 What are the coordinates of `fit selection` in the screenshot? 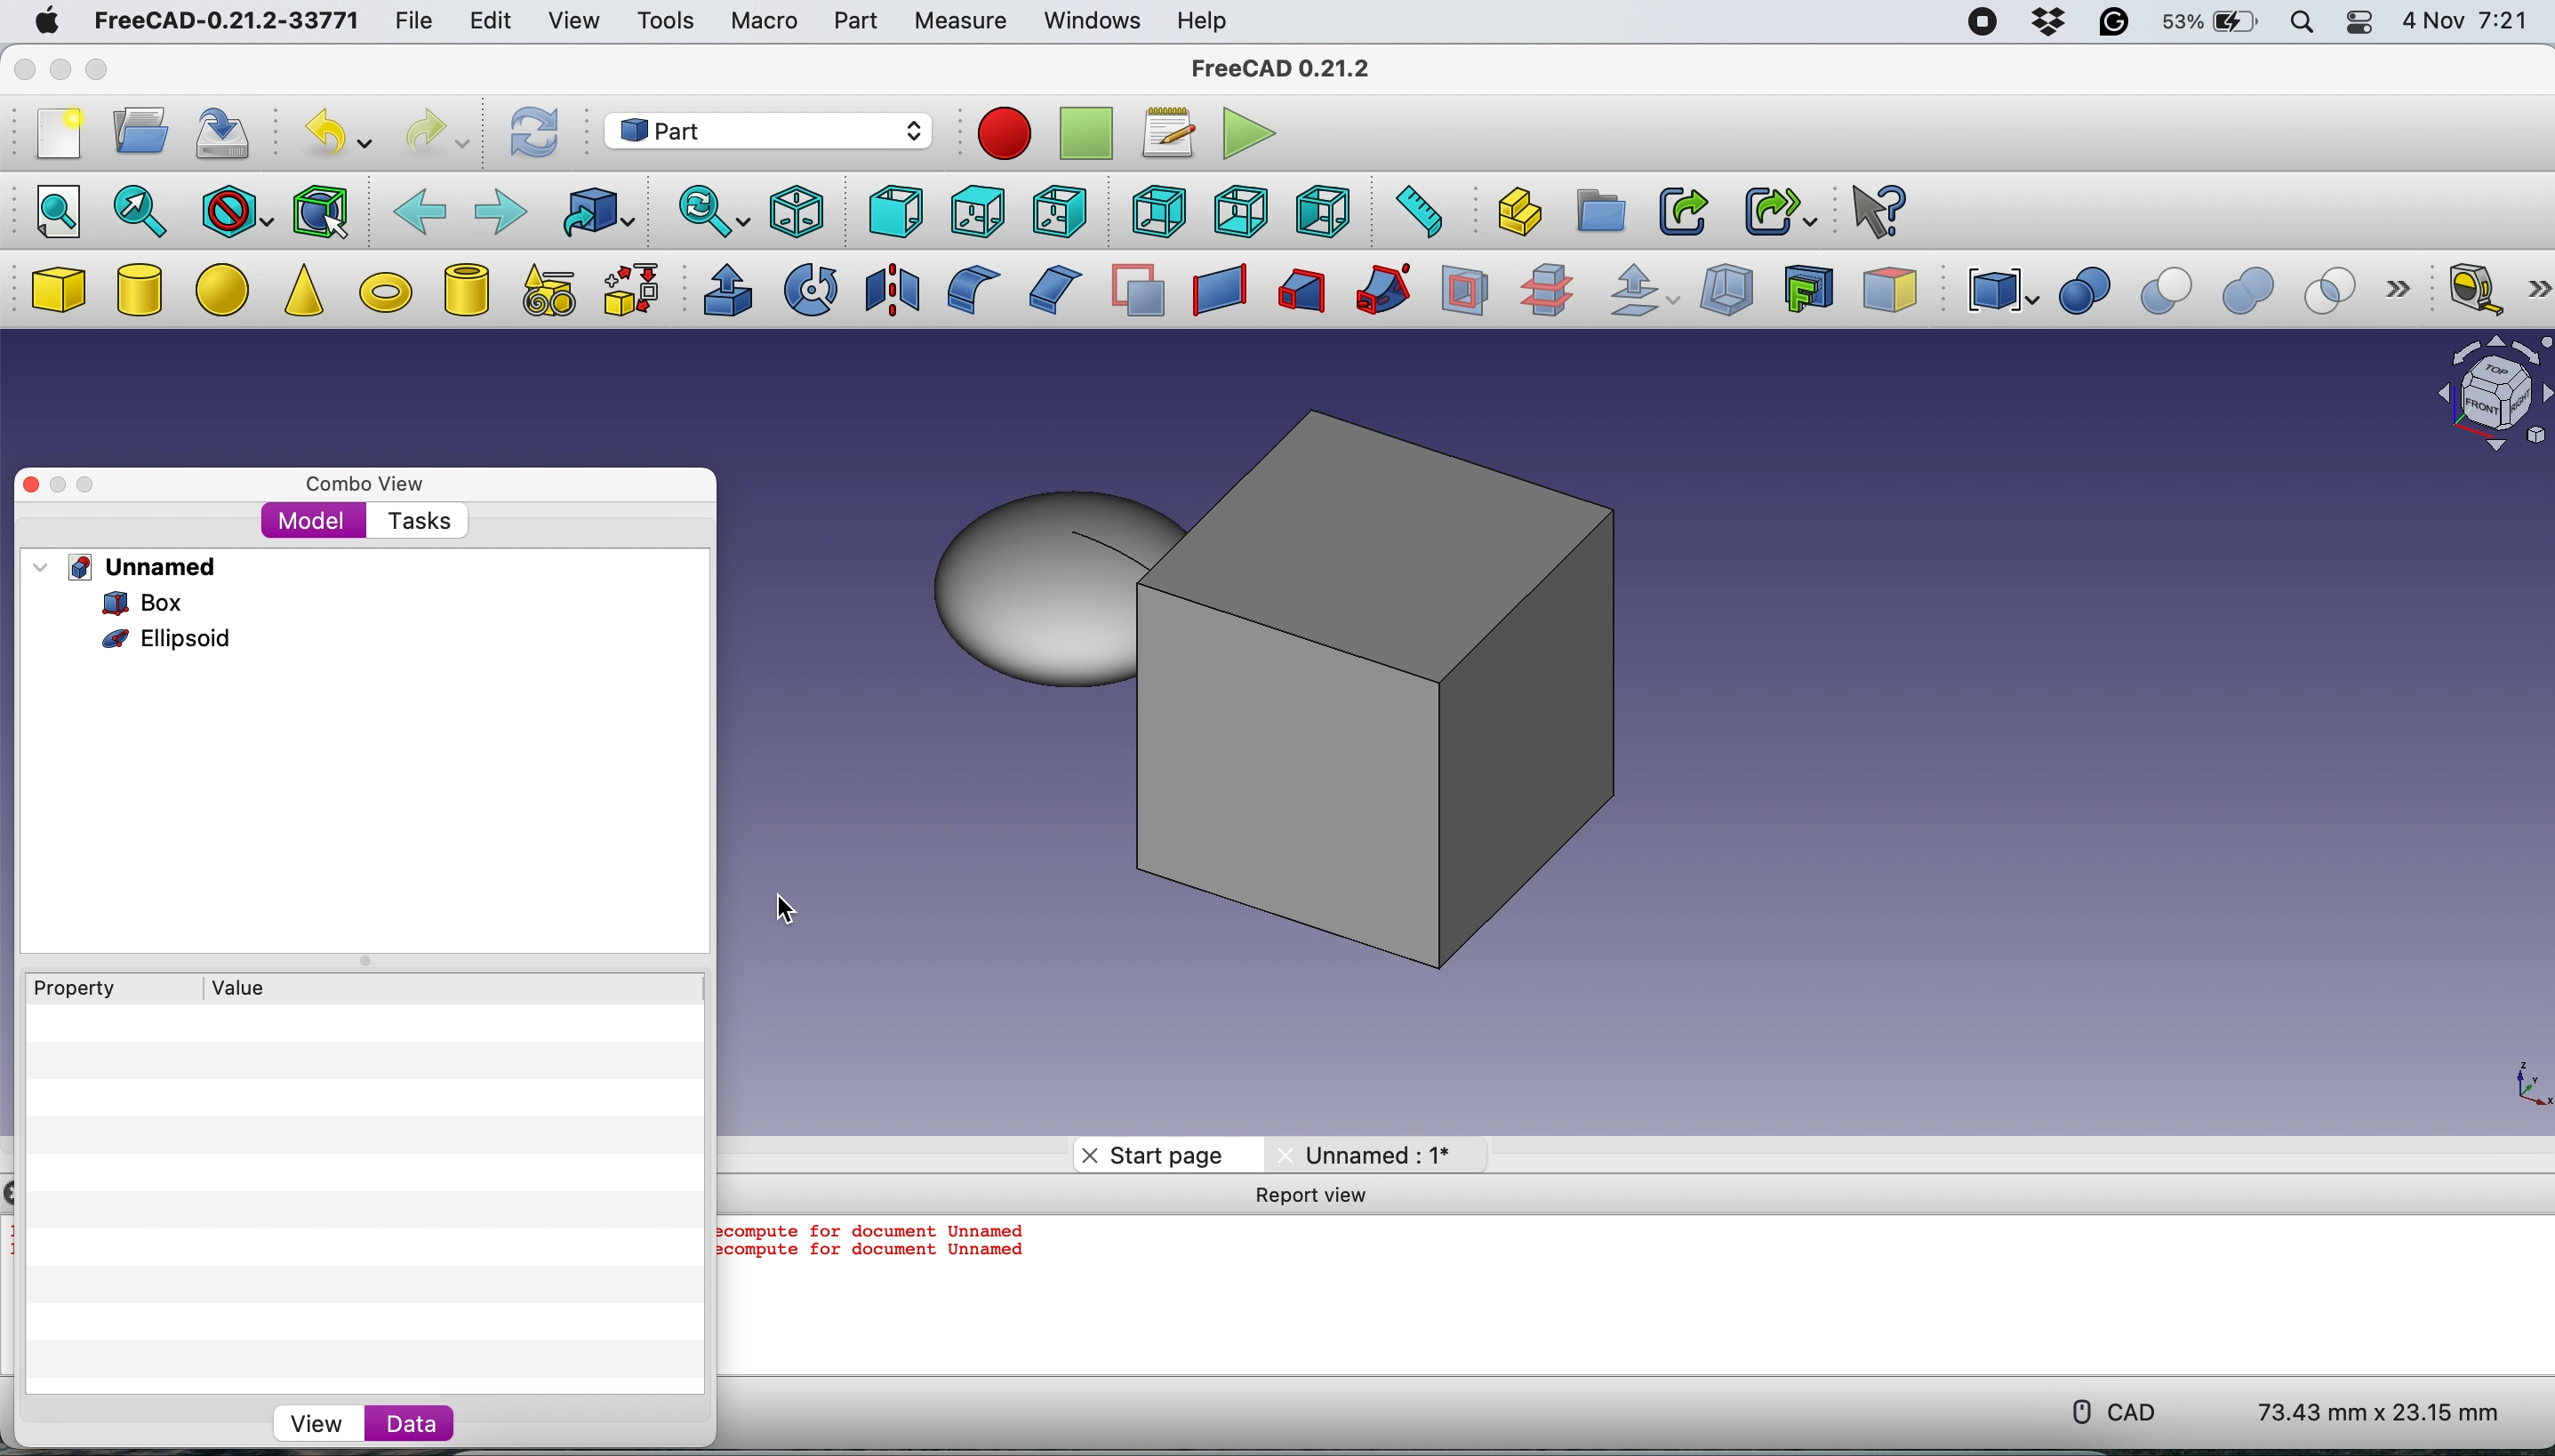 It's located at (141, 210).